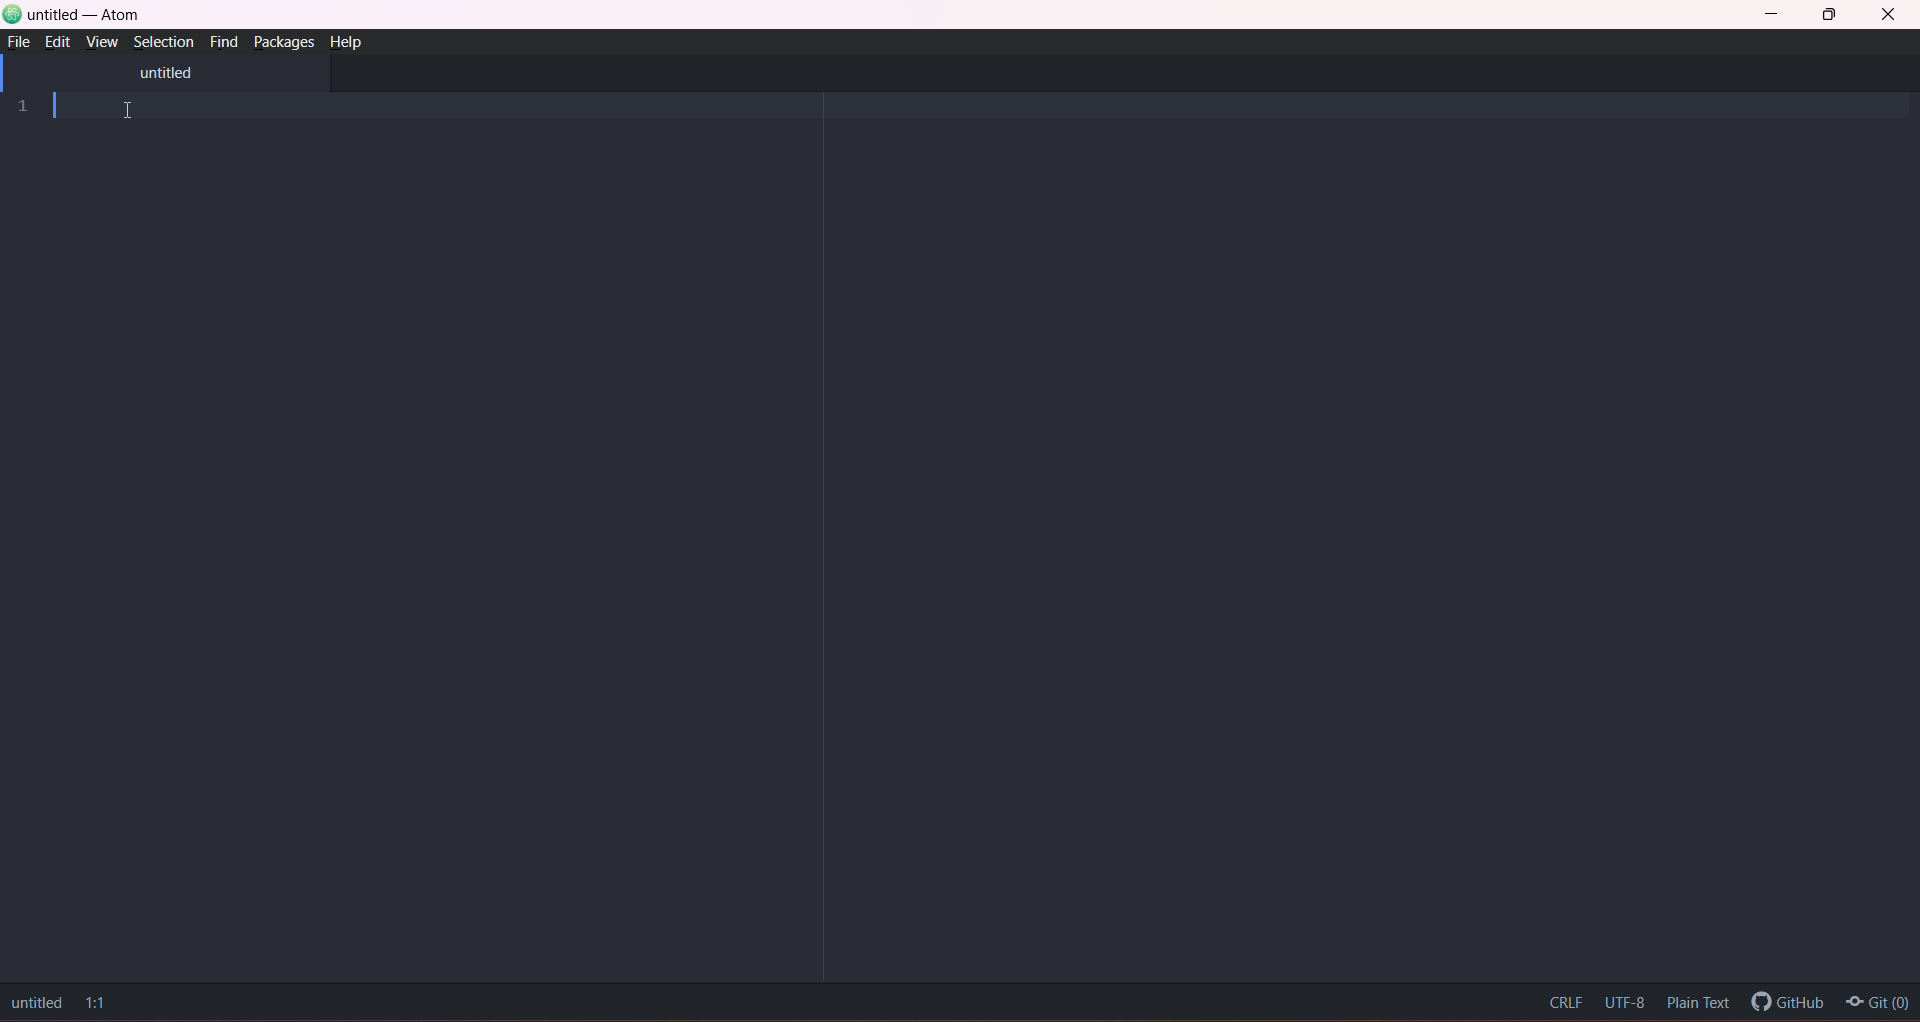 The height and width of the screenshot is (1022, 1920). I want to click on Selection, so click(161, 41).